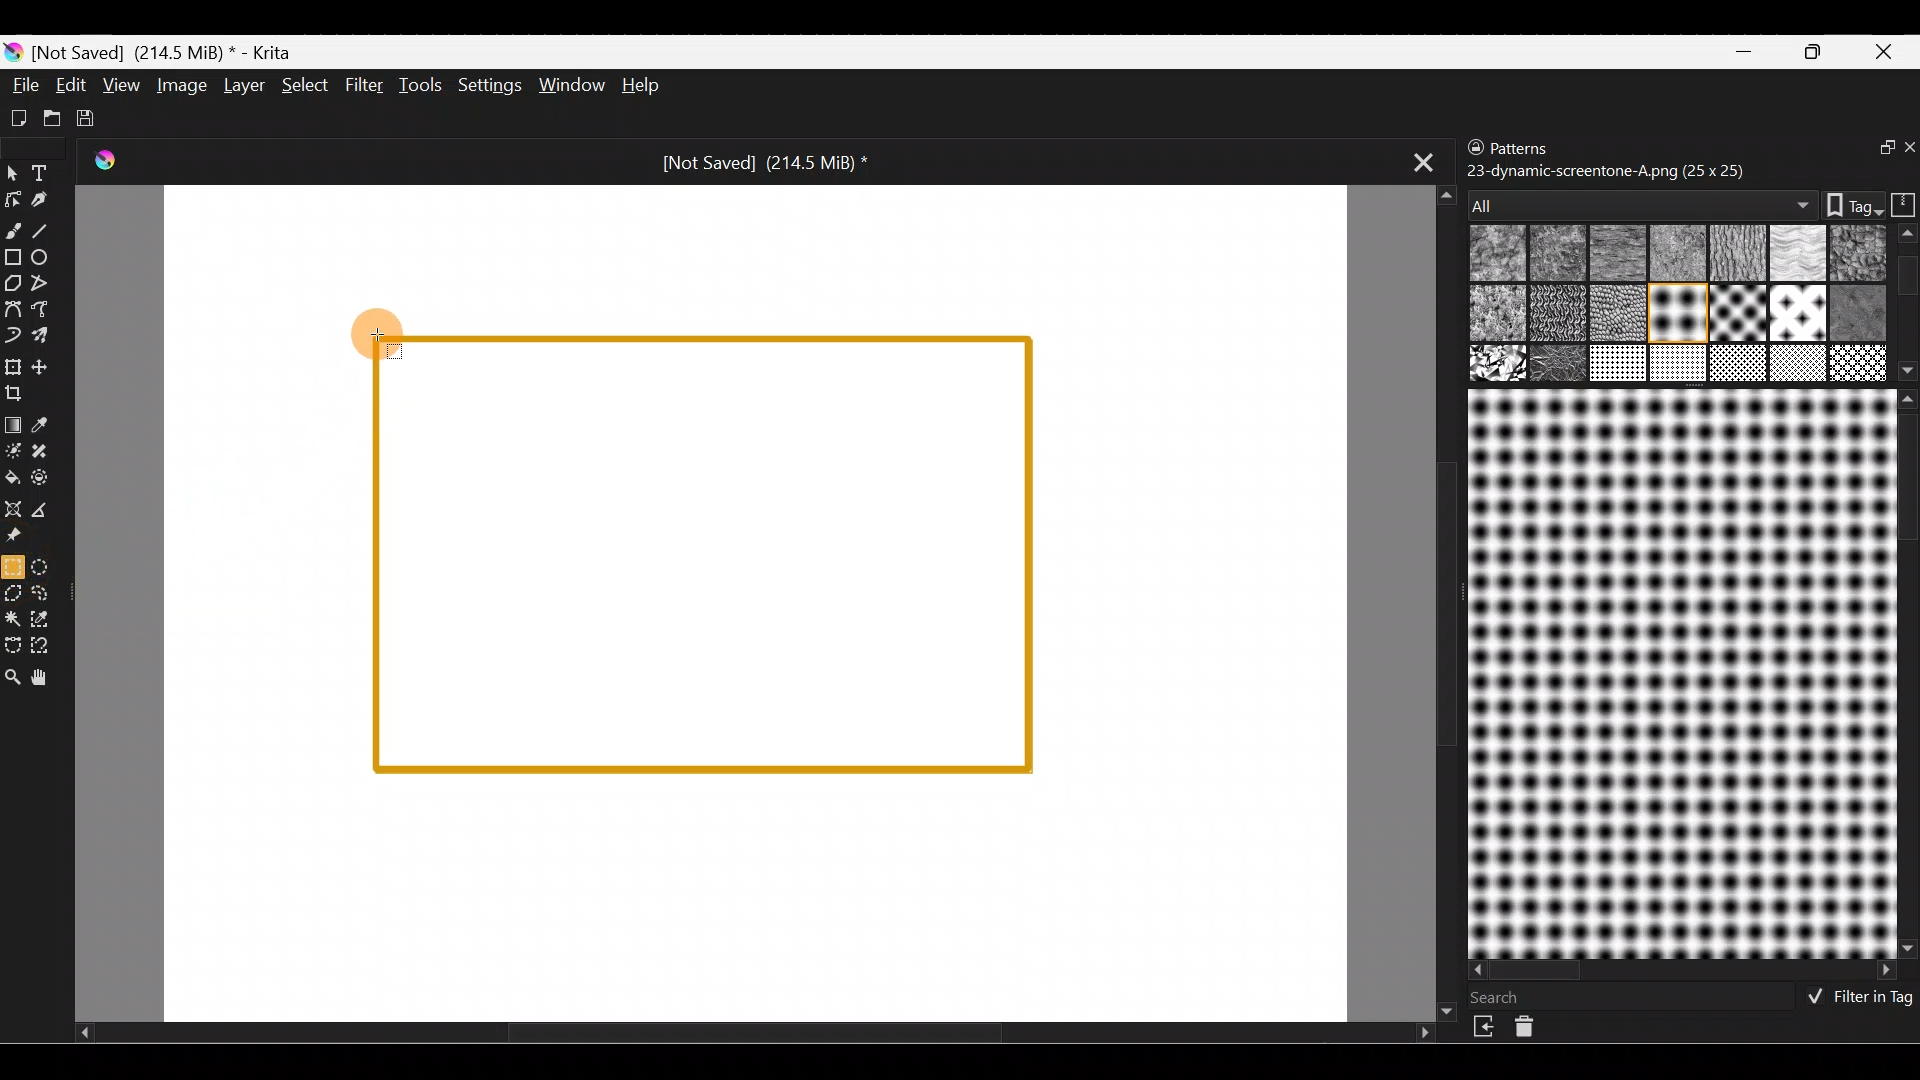 The width and height of the screenshot is (1920, 1080). I want to click on Freehand path tool, so click(44, 309).